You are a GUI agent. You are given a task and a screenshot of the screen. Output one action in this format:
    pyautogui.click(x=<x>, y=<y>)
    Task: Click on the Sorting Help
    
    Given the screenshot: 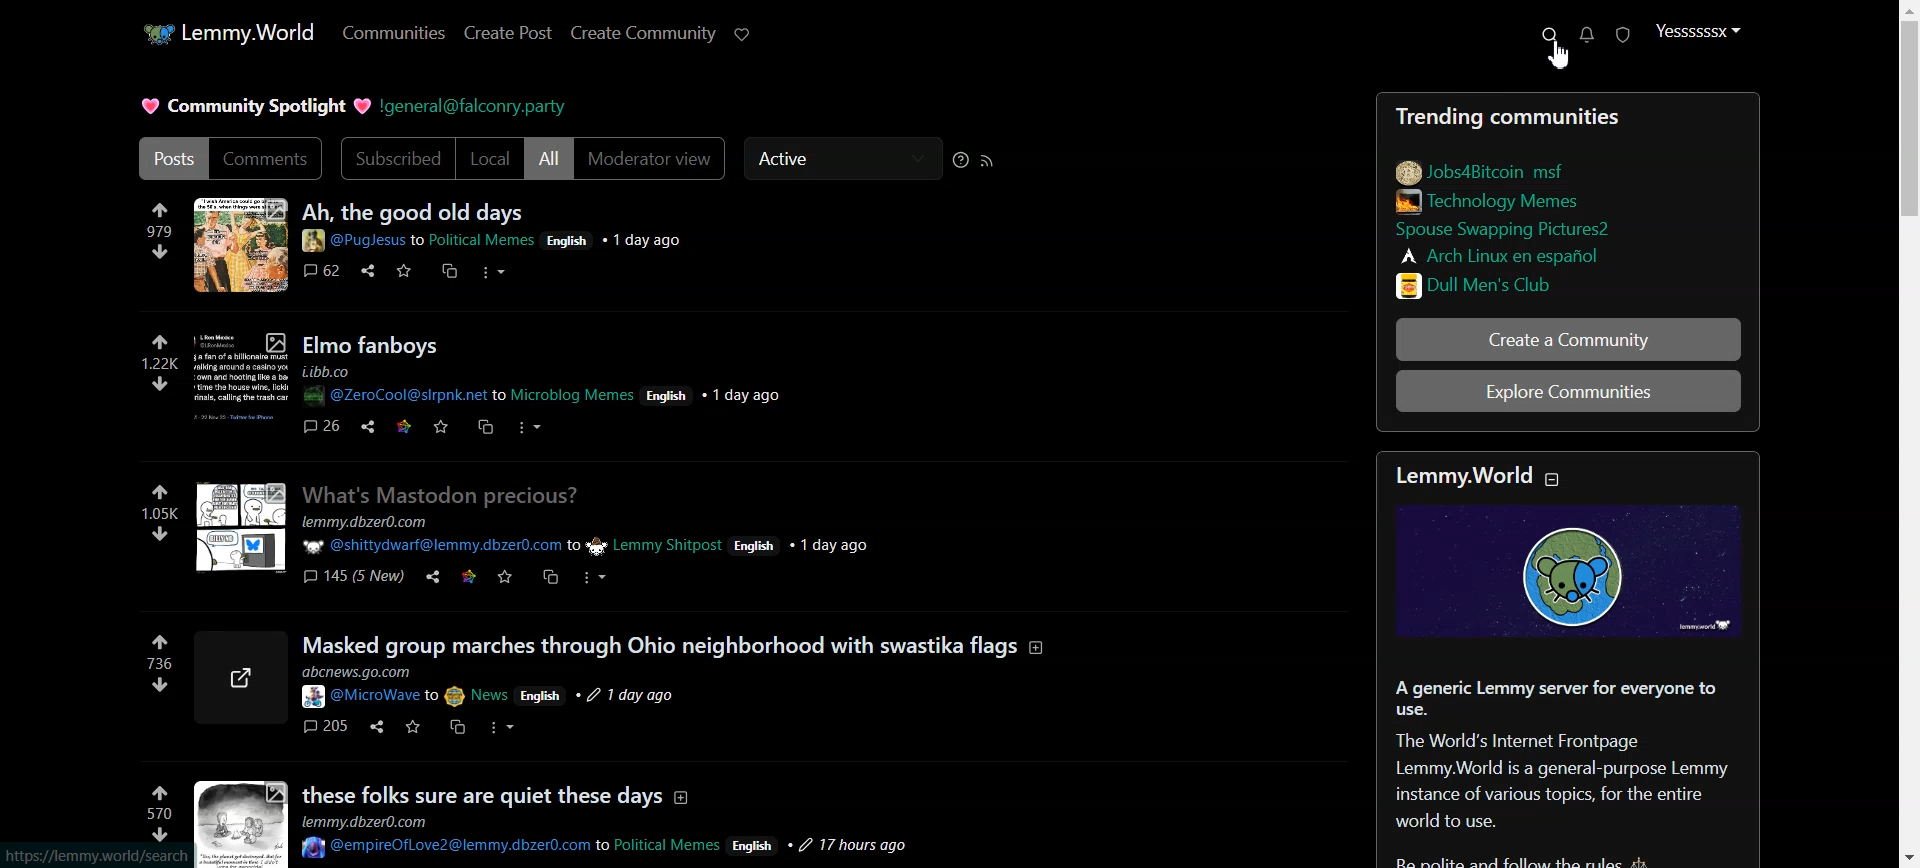 What is the action you would take?
    pyautogui.click(x=960, y=159)
    